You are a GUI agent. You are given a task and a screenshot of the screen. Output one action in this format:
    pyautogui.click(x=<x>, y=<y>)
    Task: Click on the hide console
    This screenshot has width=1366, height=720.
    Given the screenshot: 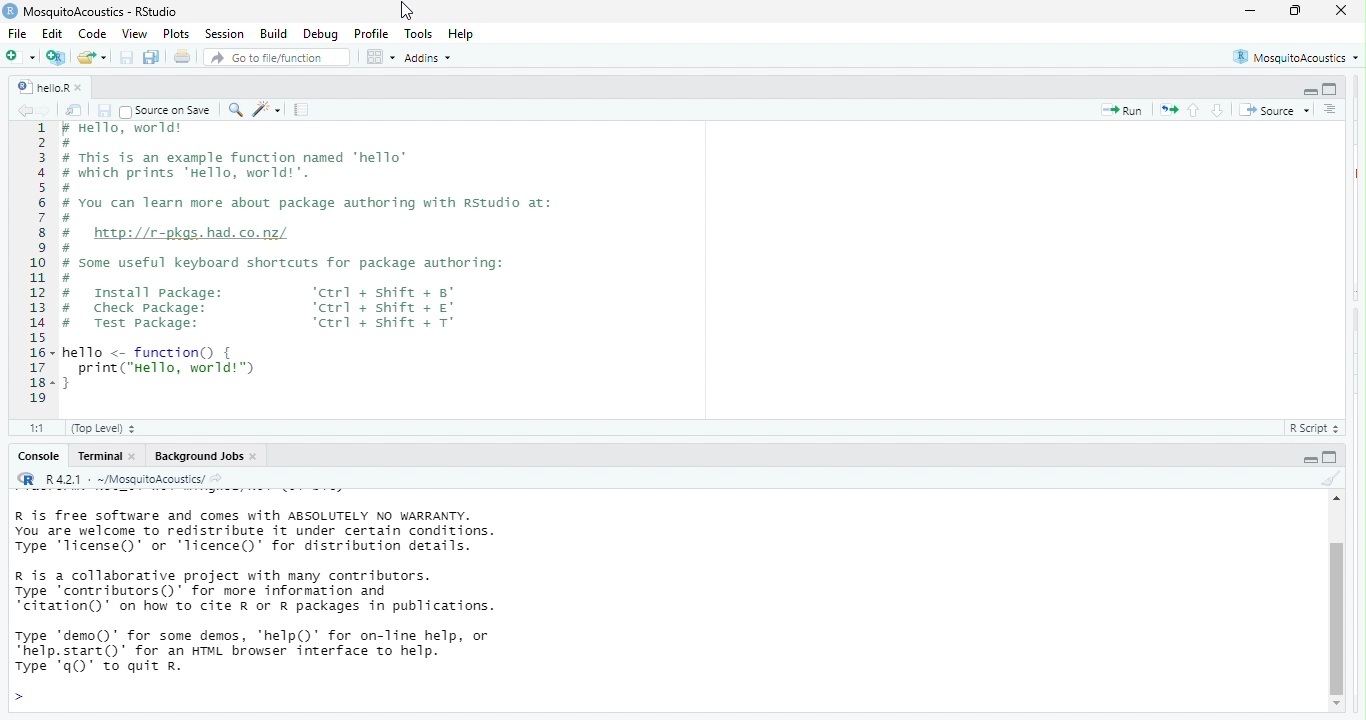 What is the action you would take?
    pyautogui.click(x=1332, y=459)
    